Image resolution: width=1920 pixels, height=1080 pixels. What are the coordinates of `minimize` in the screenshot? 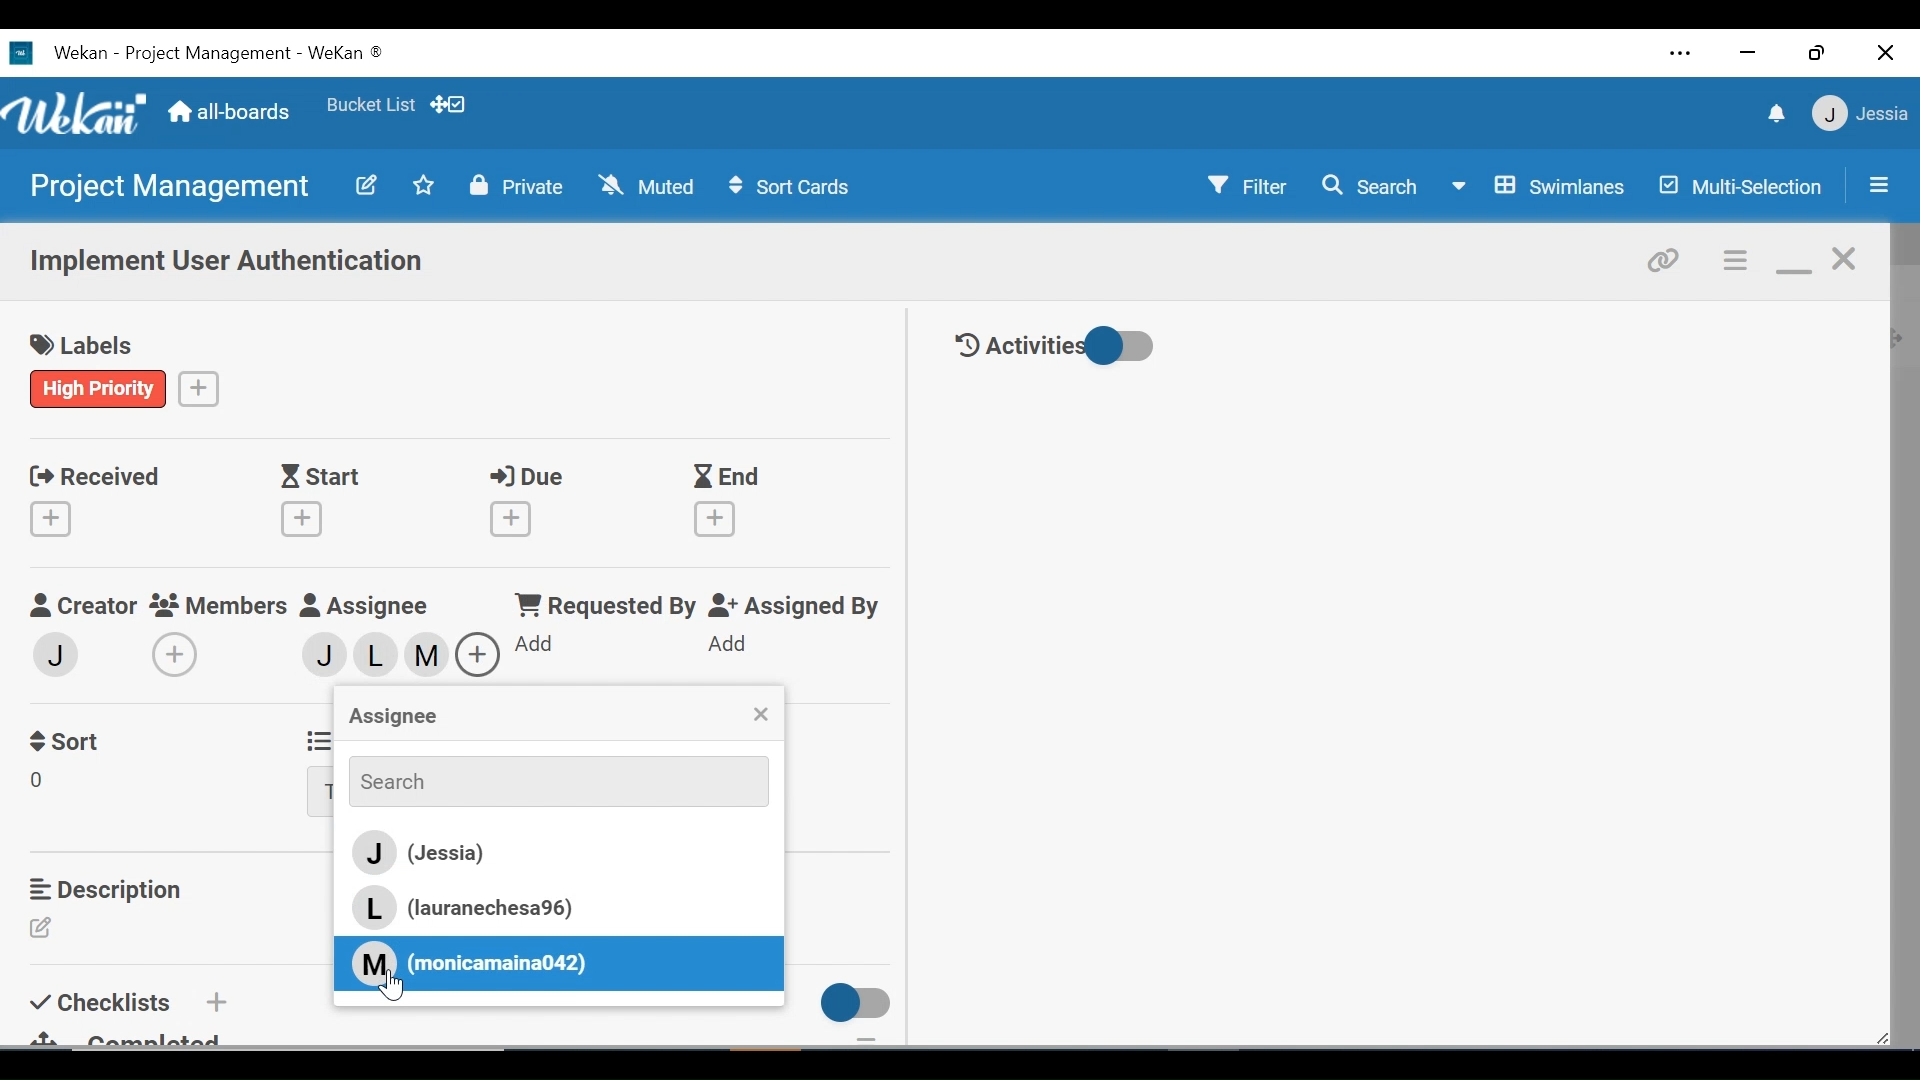 It's located at (1745, 54).